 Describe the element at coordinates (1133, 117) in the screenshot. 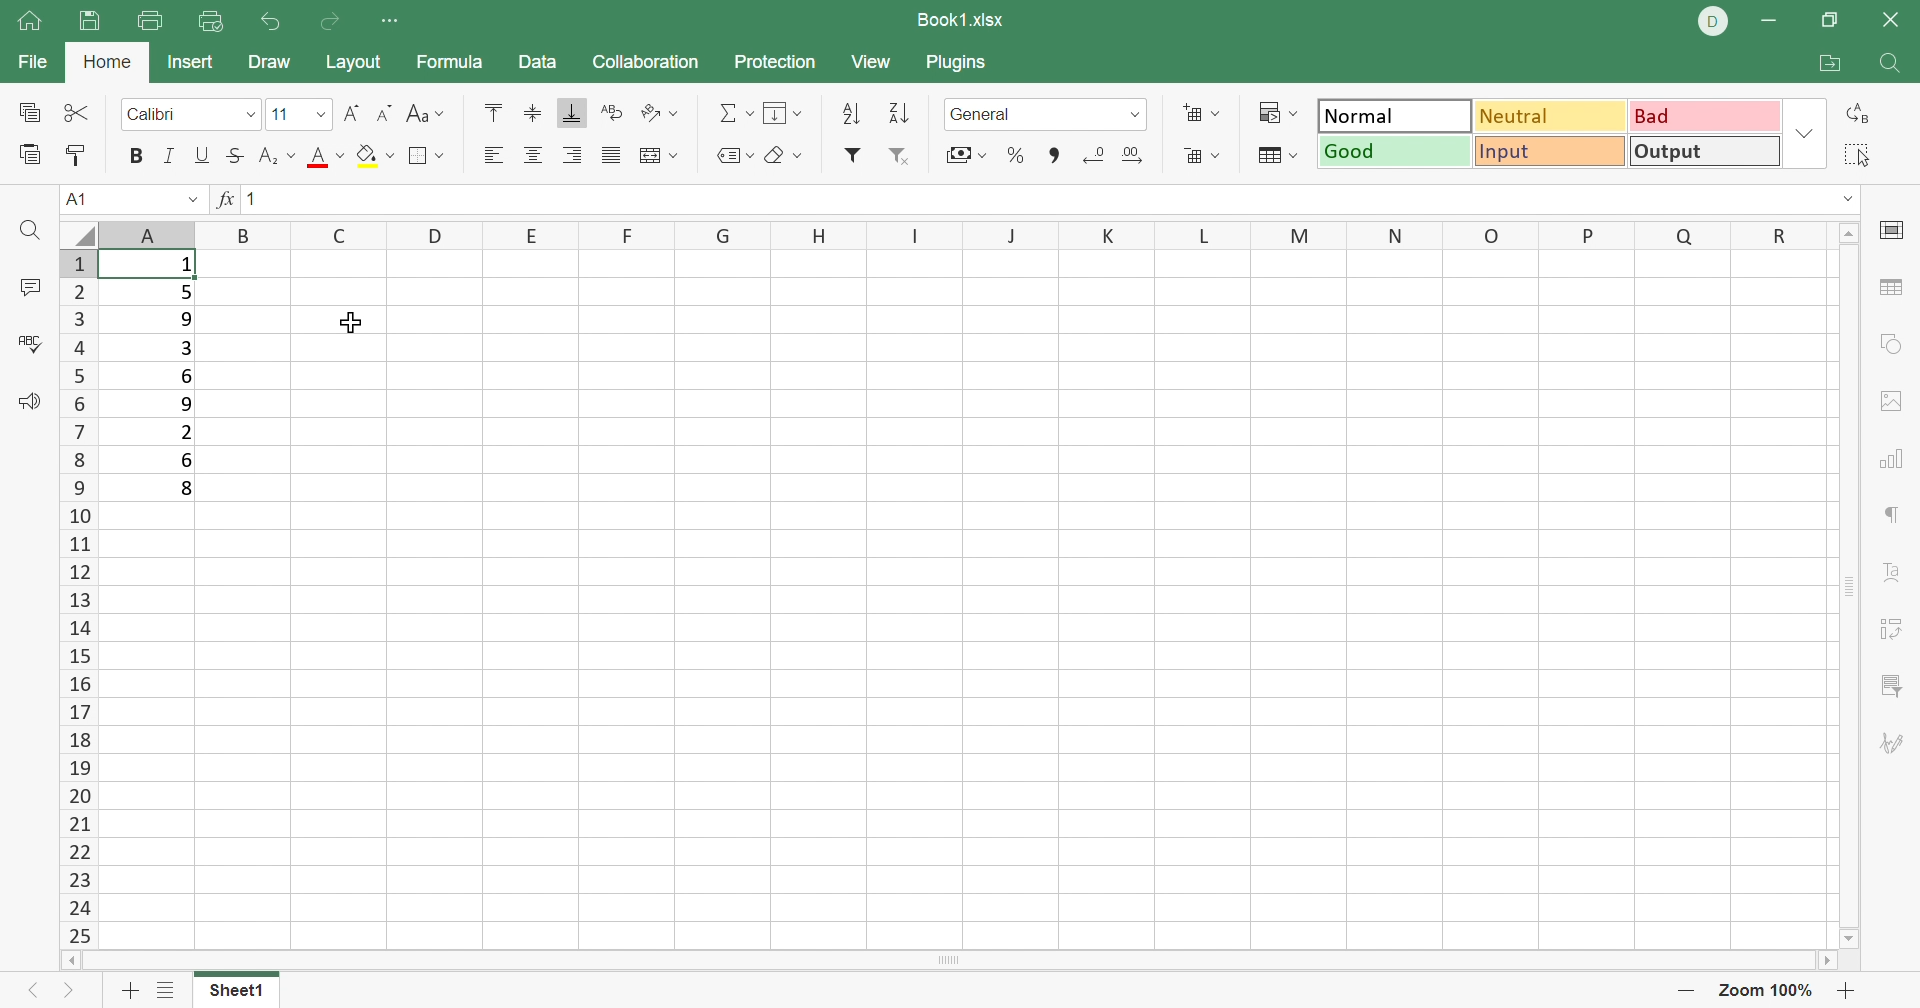

I see `Drop Down` at that location.